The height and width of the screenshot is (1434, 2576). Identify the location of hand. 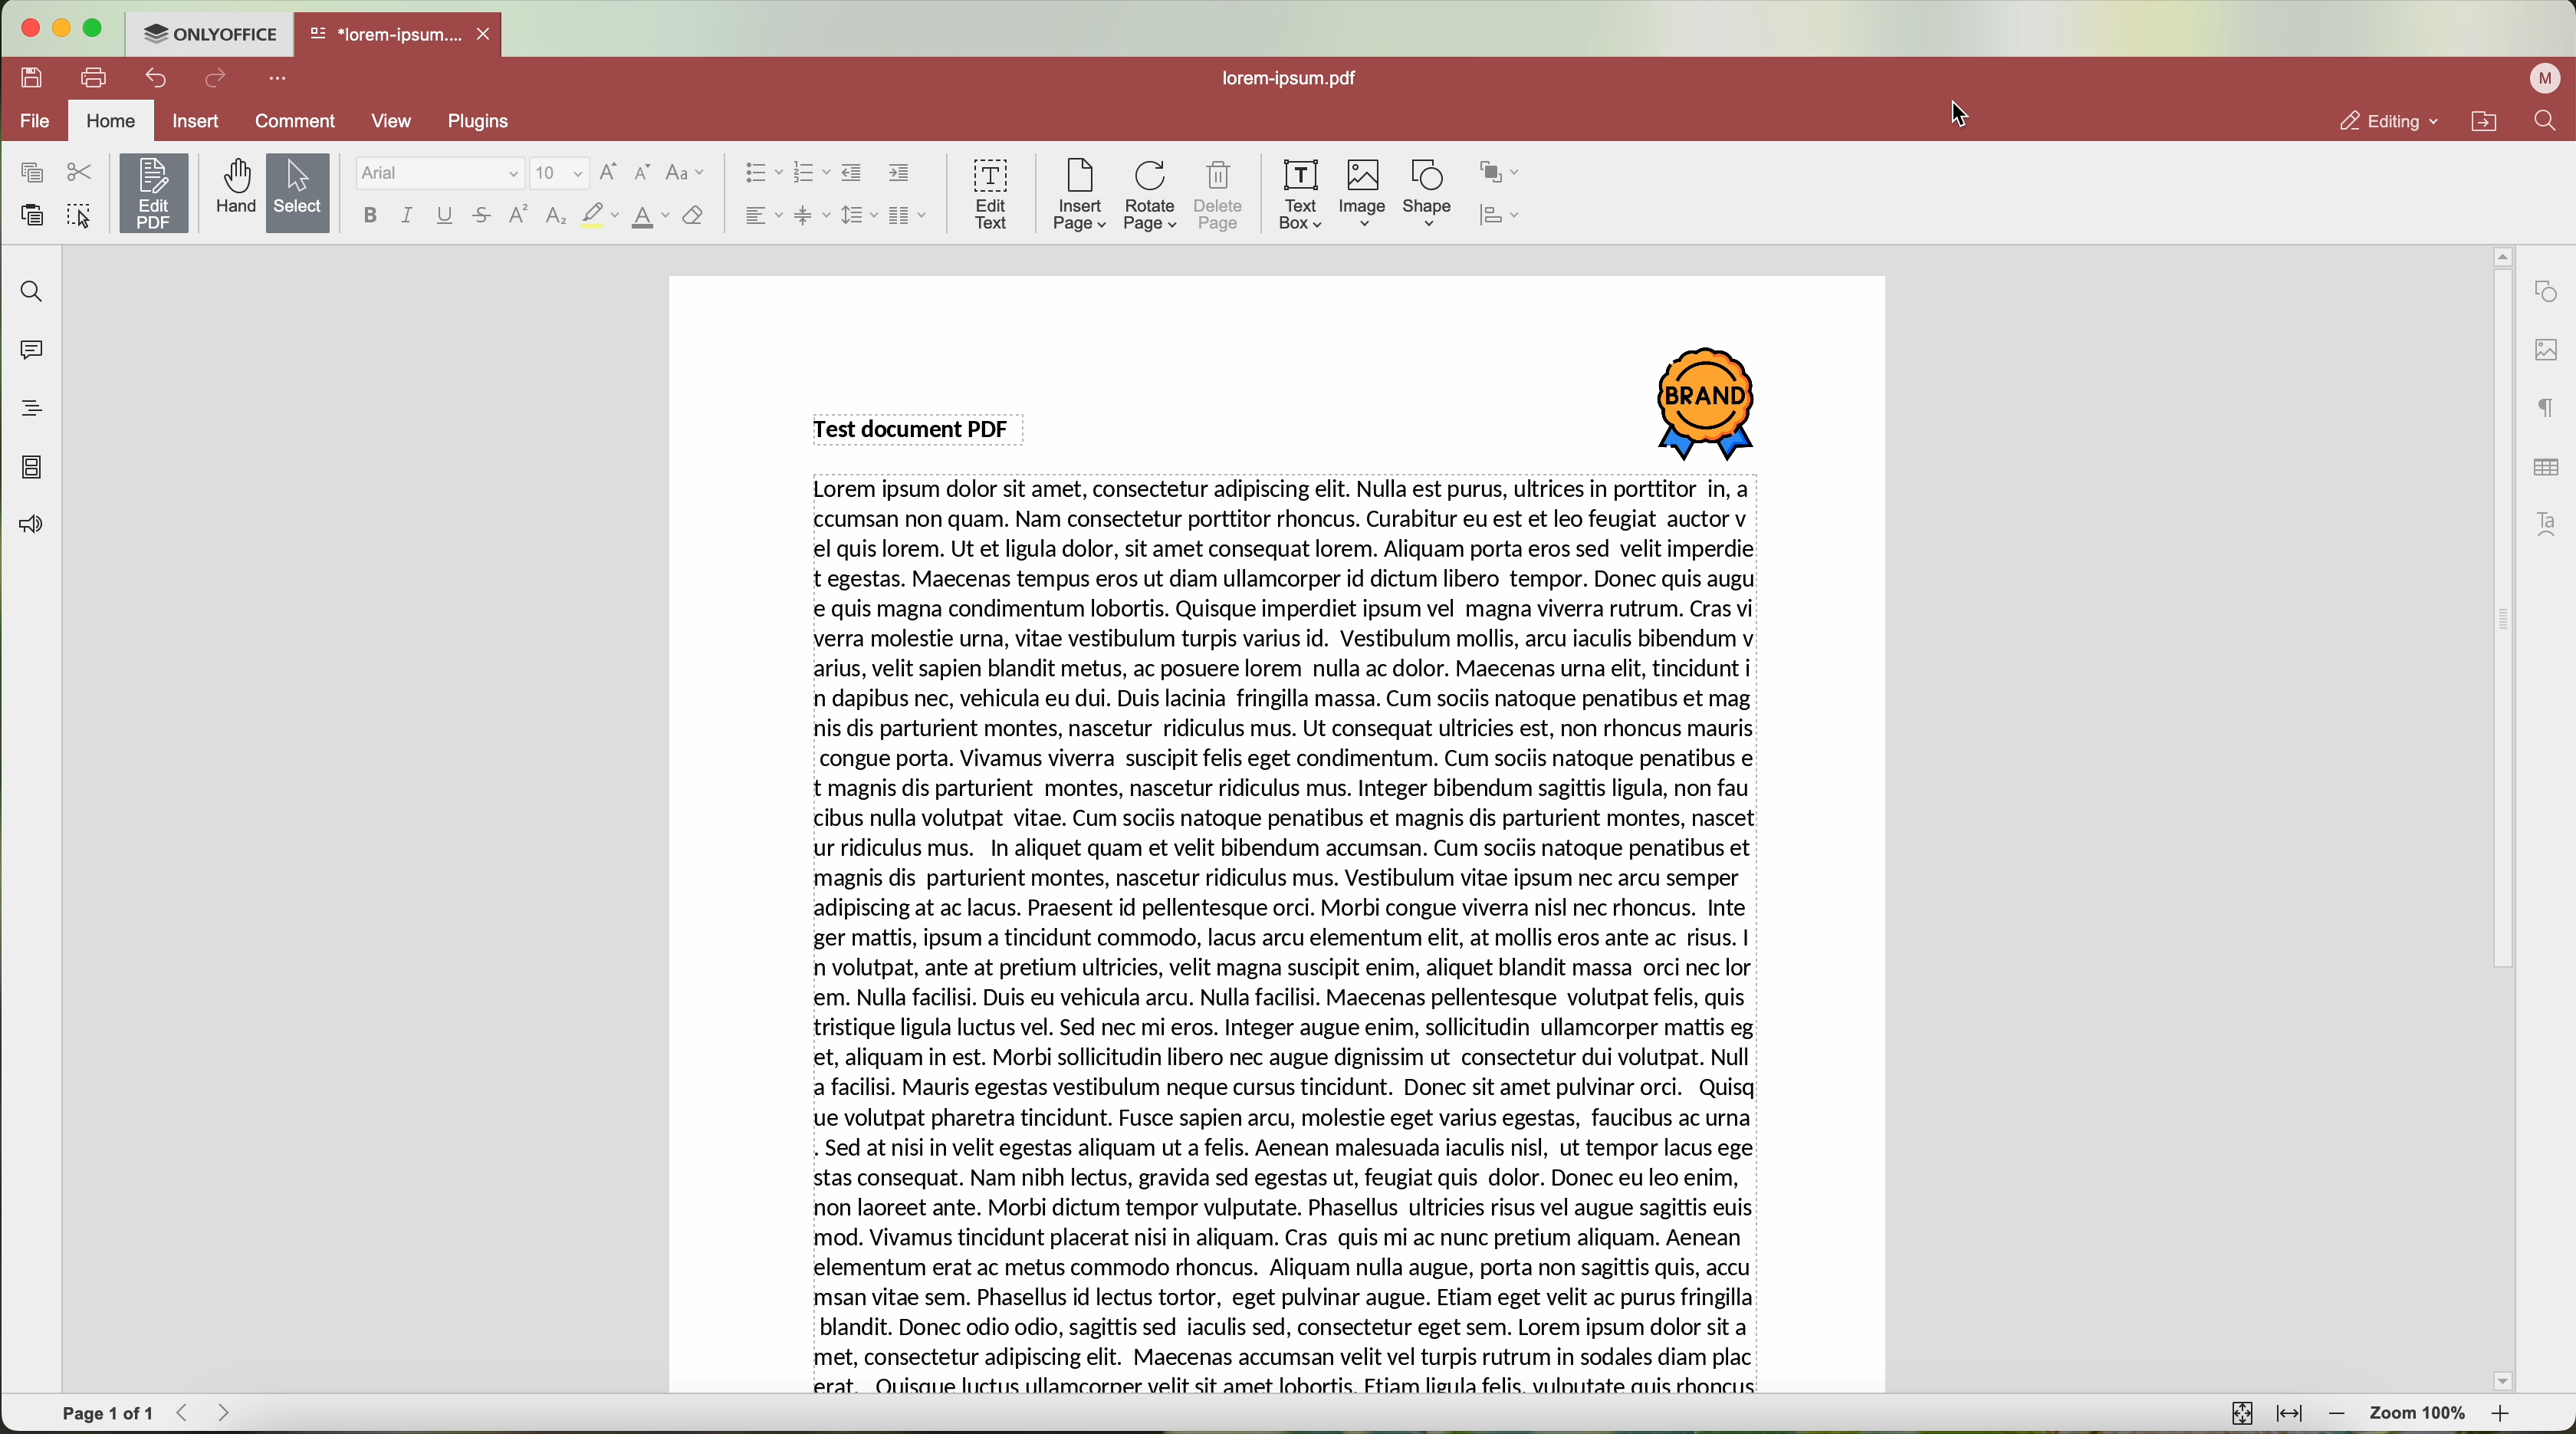
(233, 187).